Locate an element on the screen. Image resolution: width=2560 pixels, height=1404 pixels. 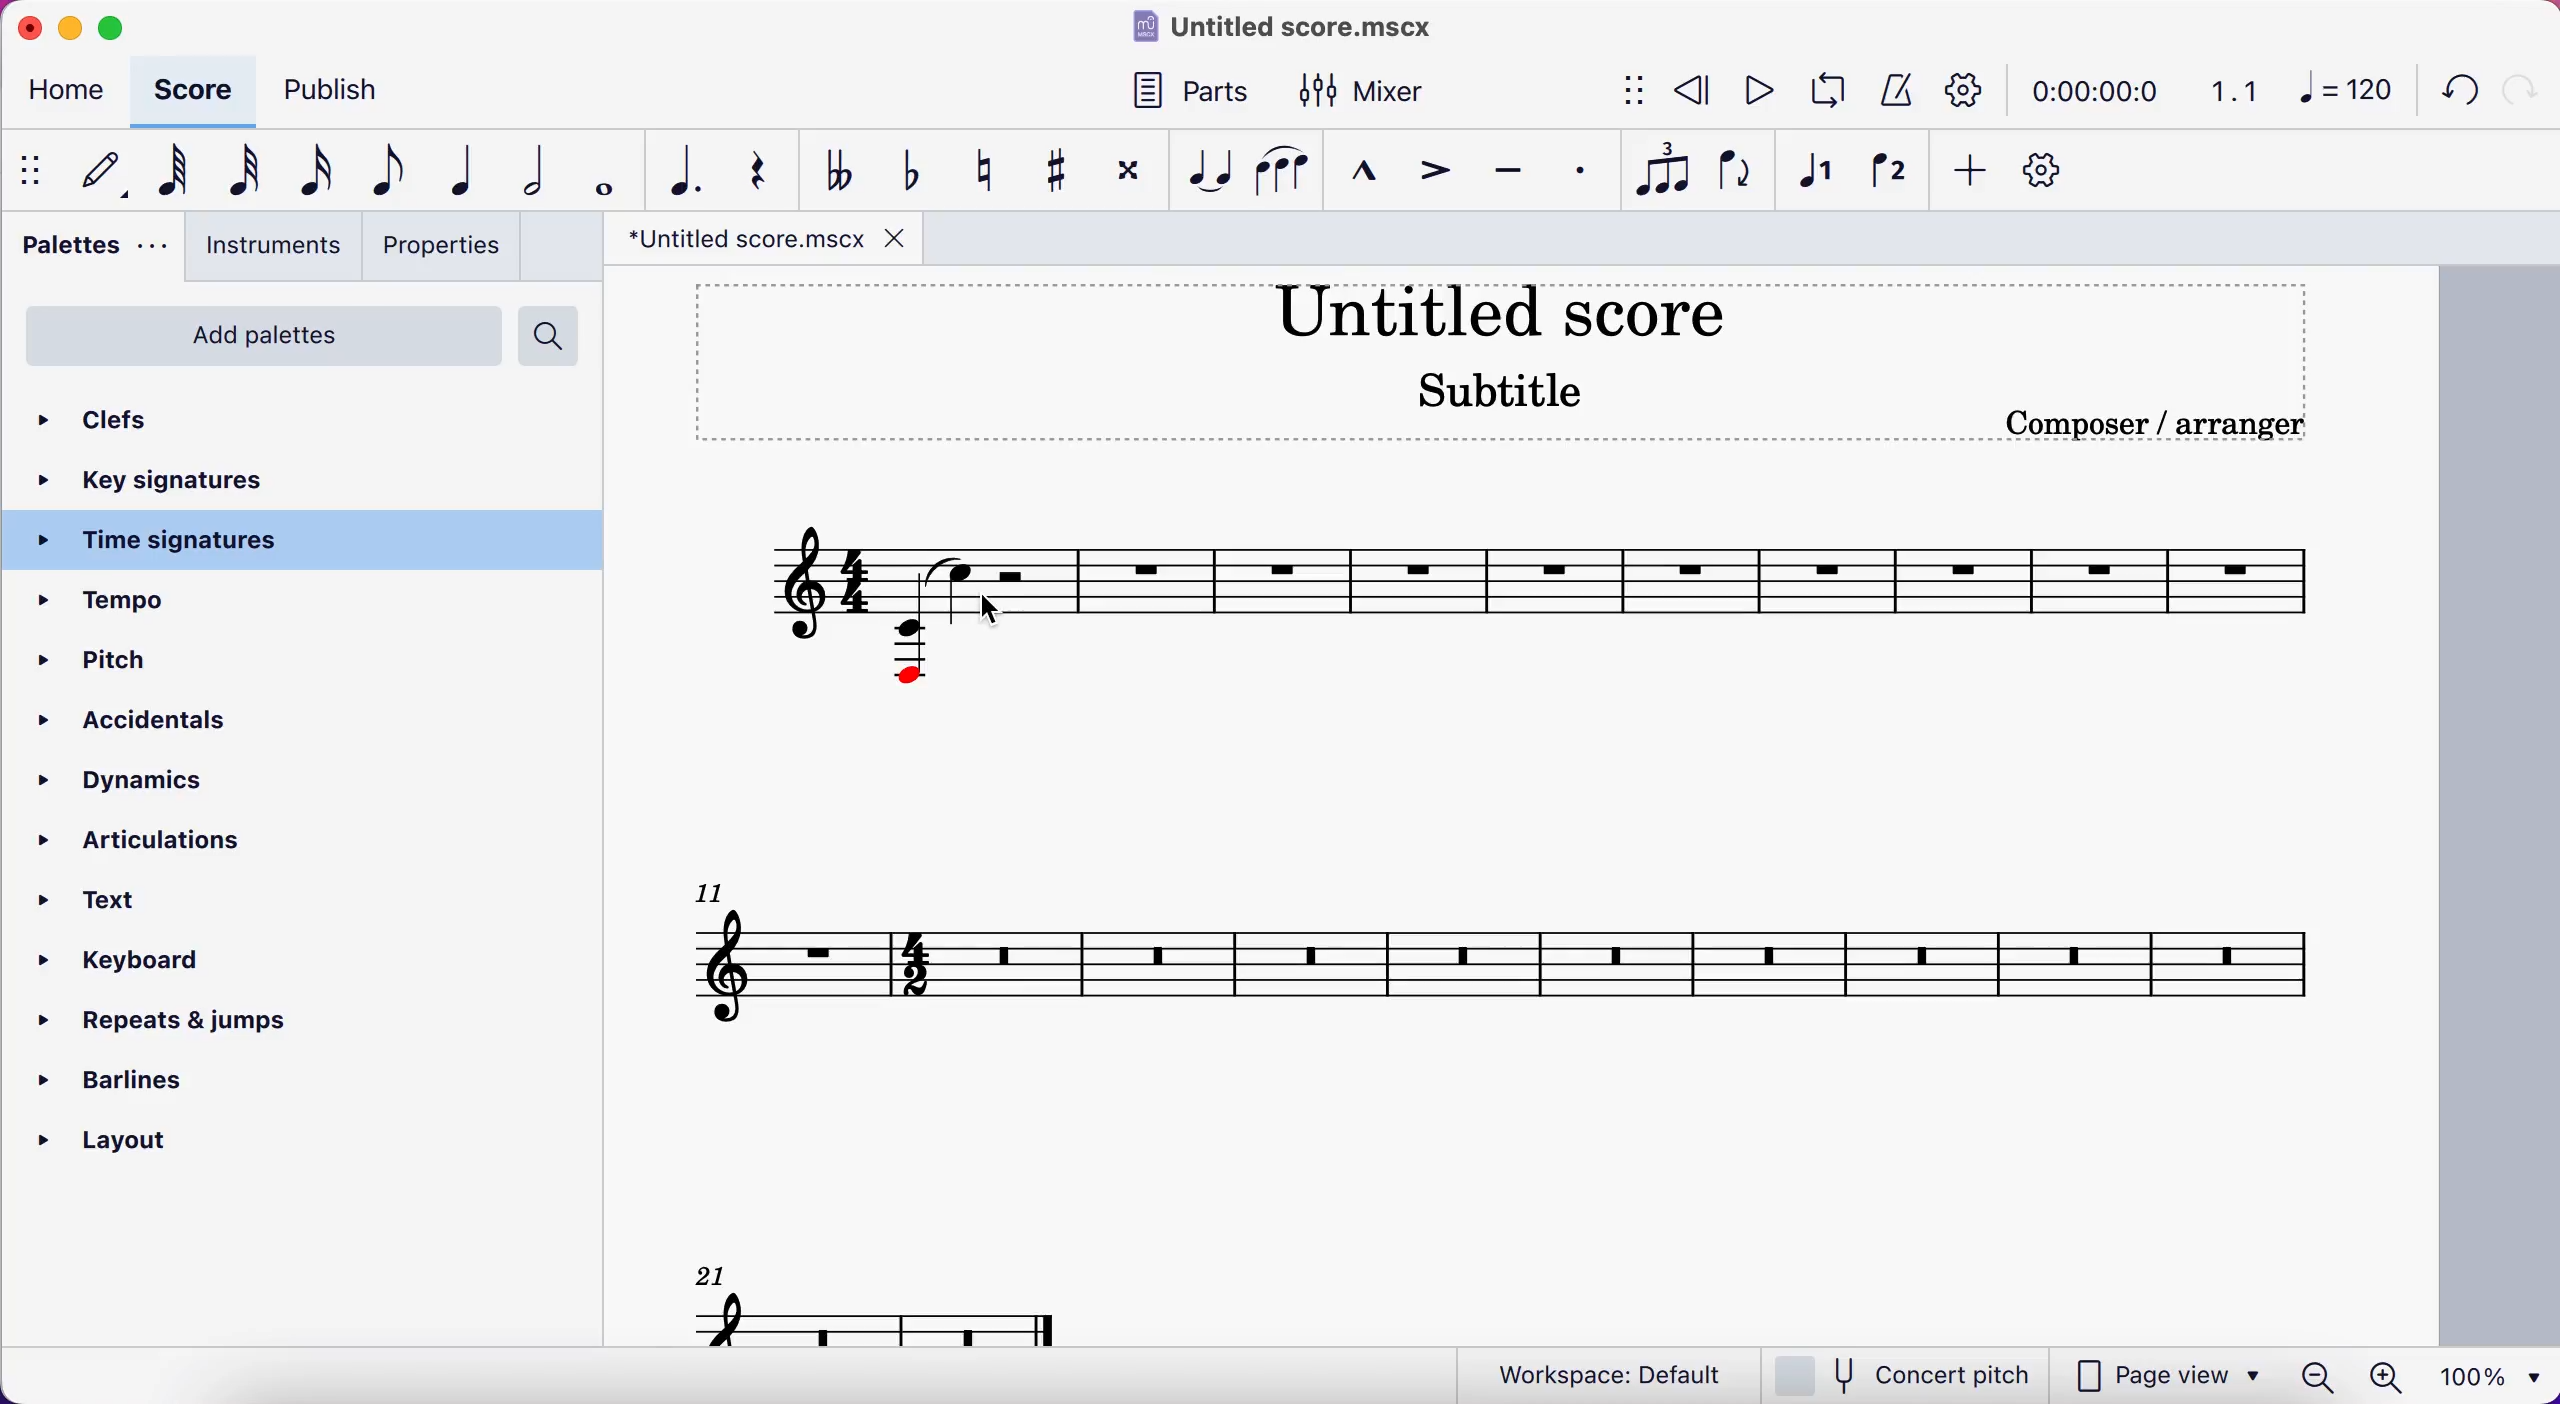
rewind is located at coordinates (1685, 93).